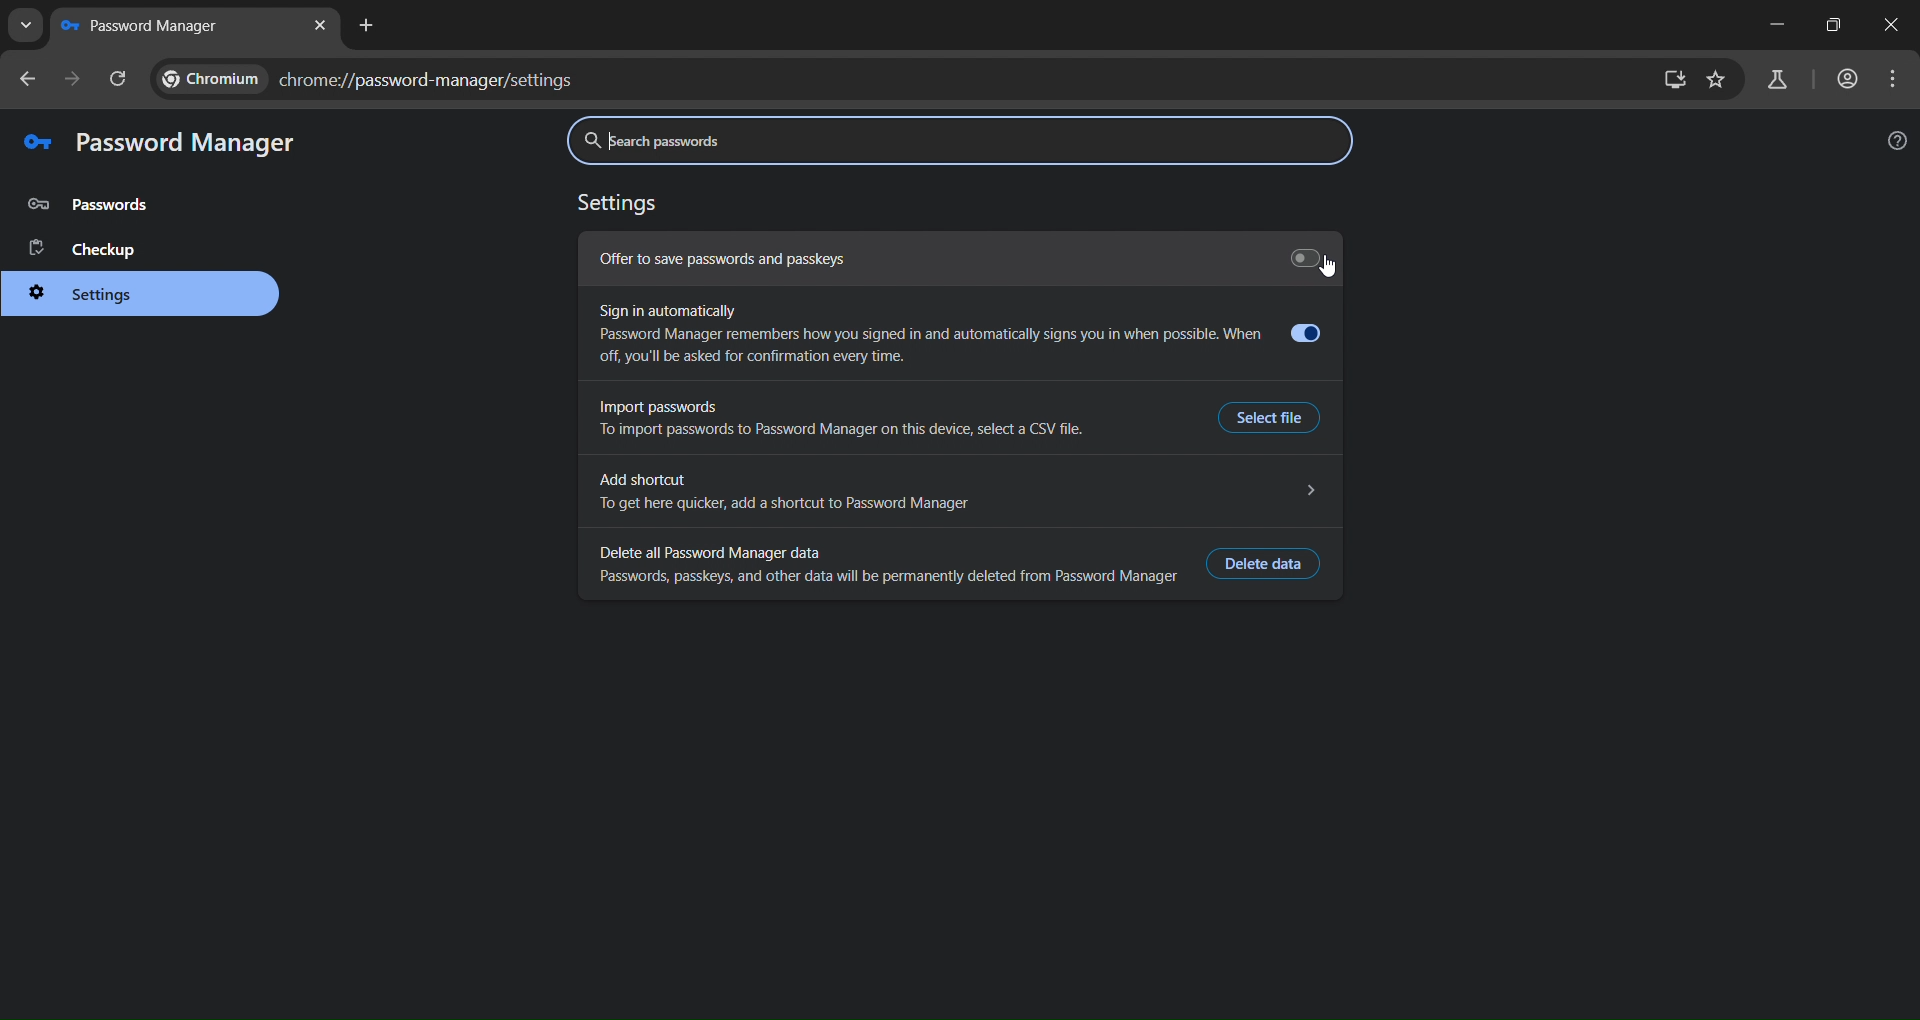  Describe the element at coordinates (856, 414) in the screenshot. I see `Import passwordsTo import passwords to Password Manager on this device, select a CSV file.` at that location.